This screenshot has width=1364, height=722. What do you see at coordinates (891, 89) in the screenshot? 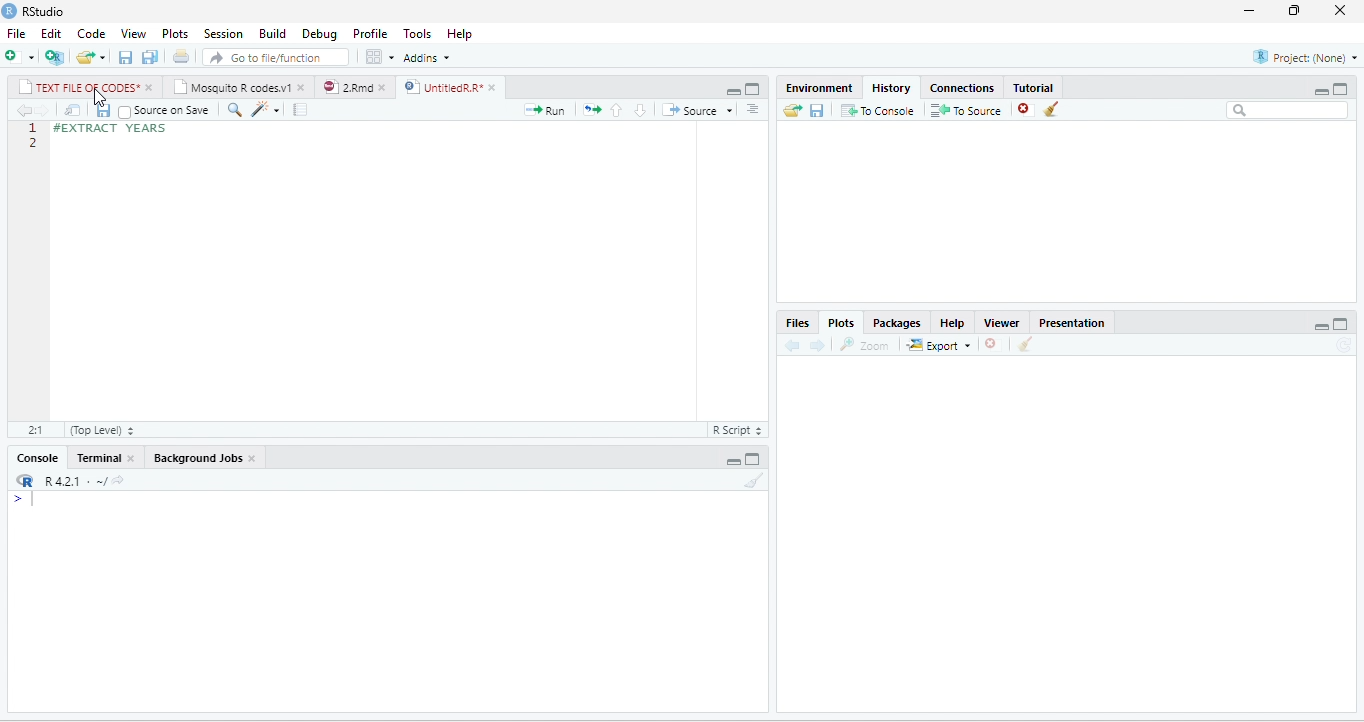
I see `History` at bounding box center [891, 89].